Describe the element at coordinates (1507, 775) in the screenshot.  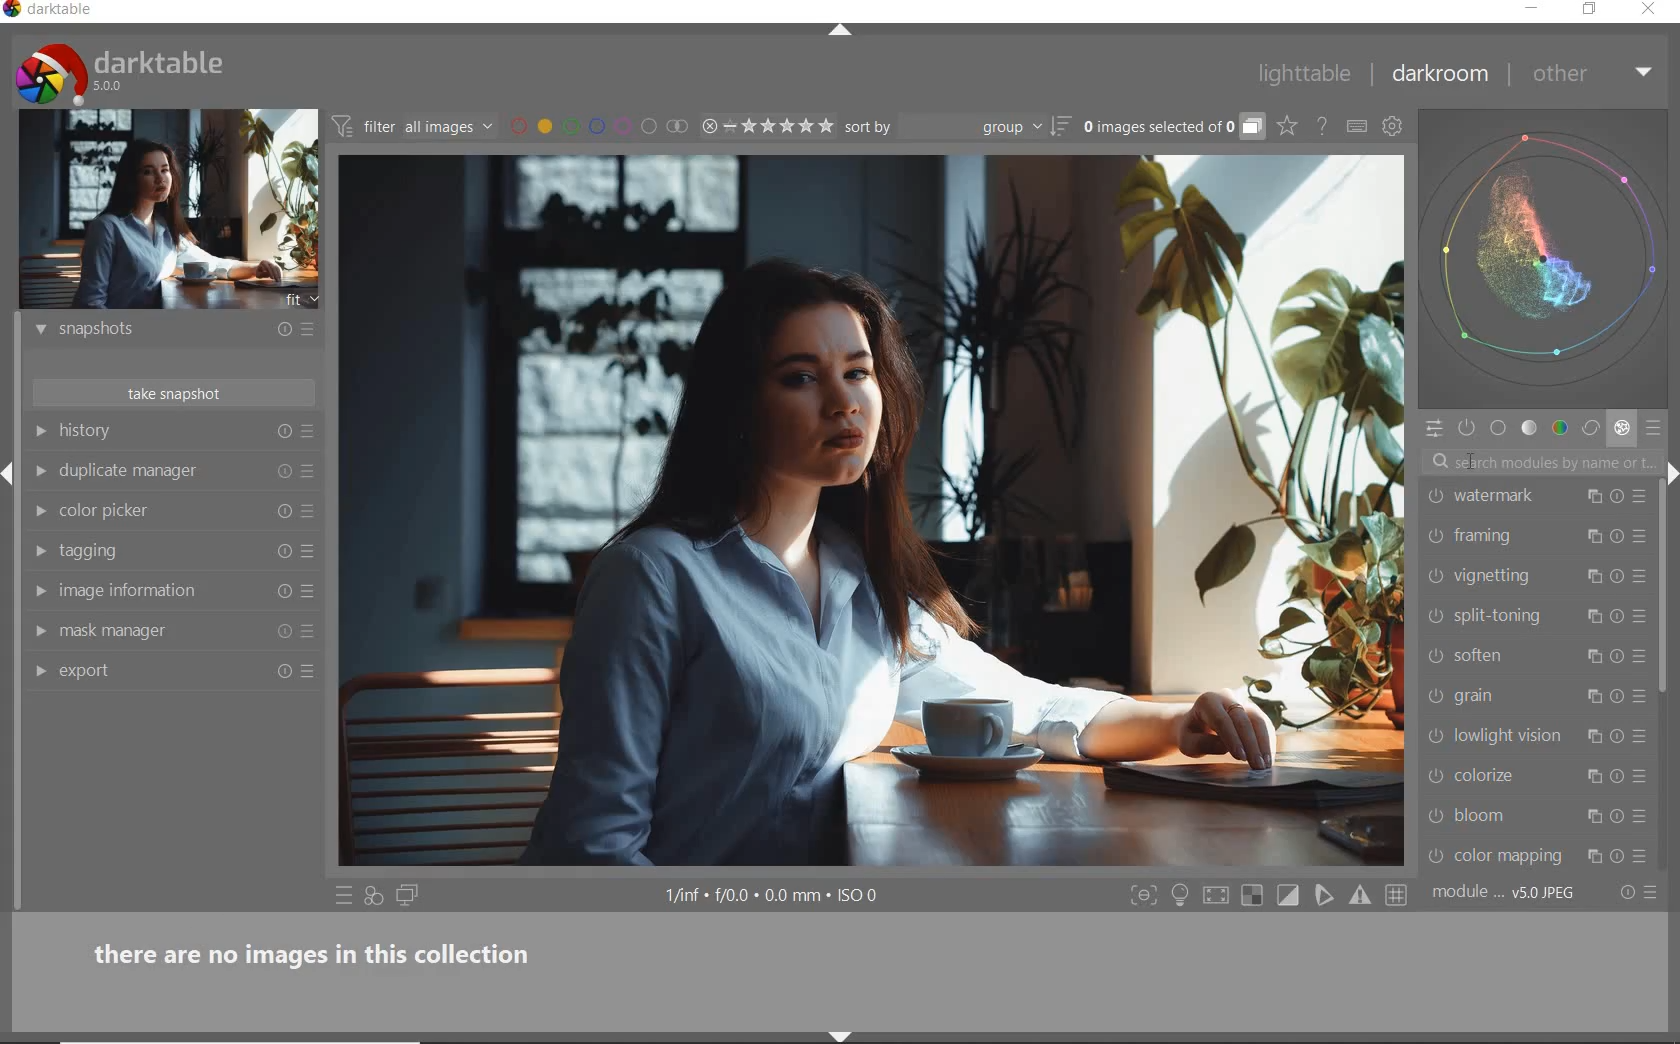
I see `colorize` at that location.